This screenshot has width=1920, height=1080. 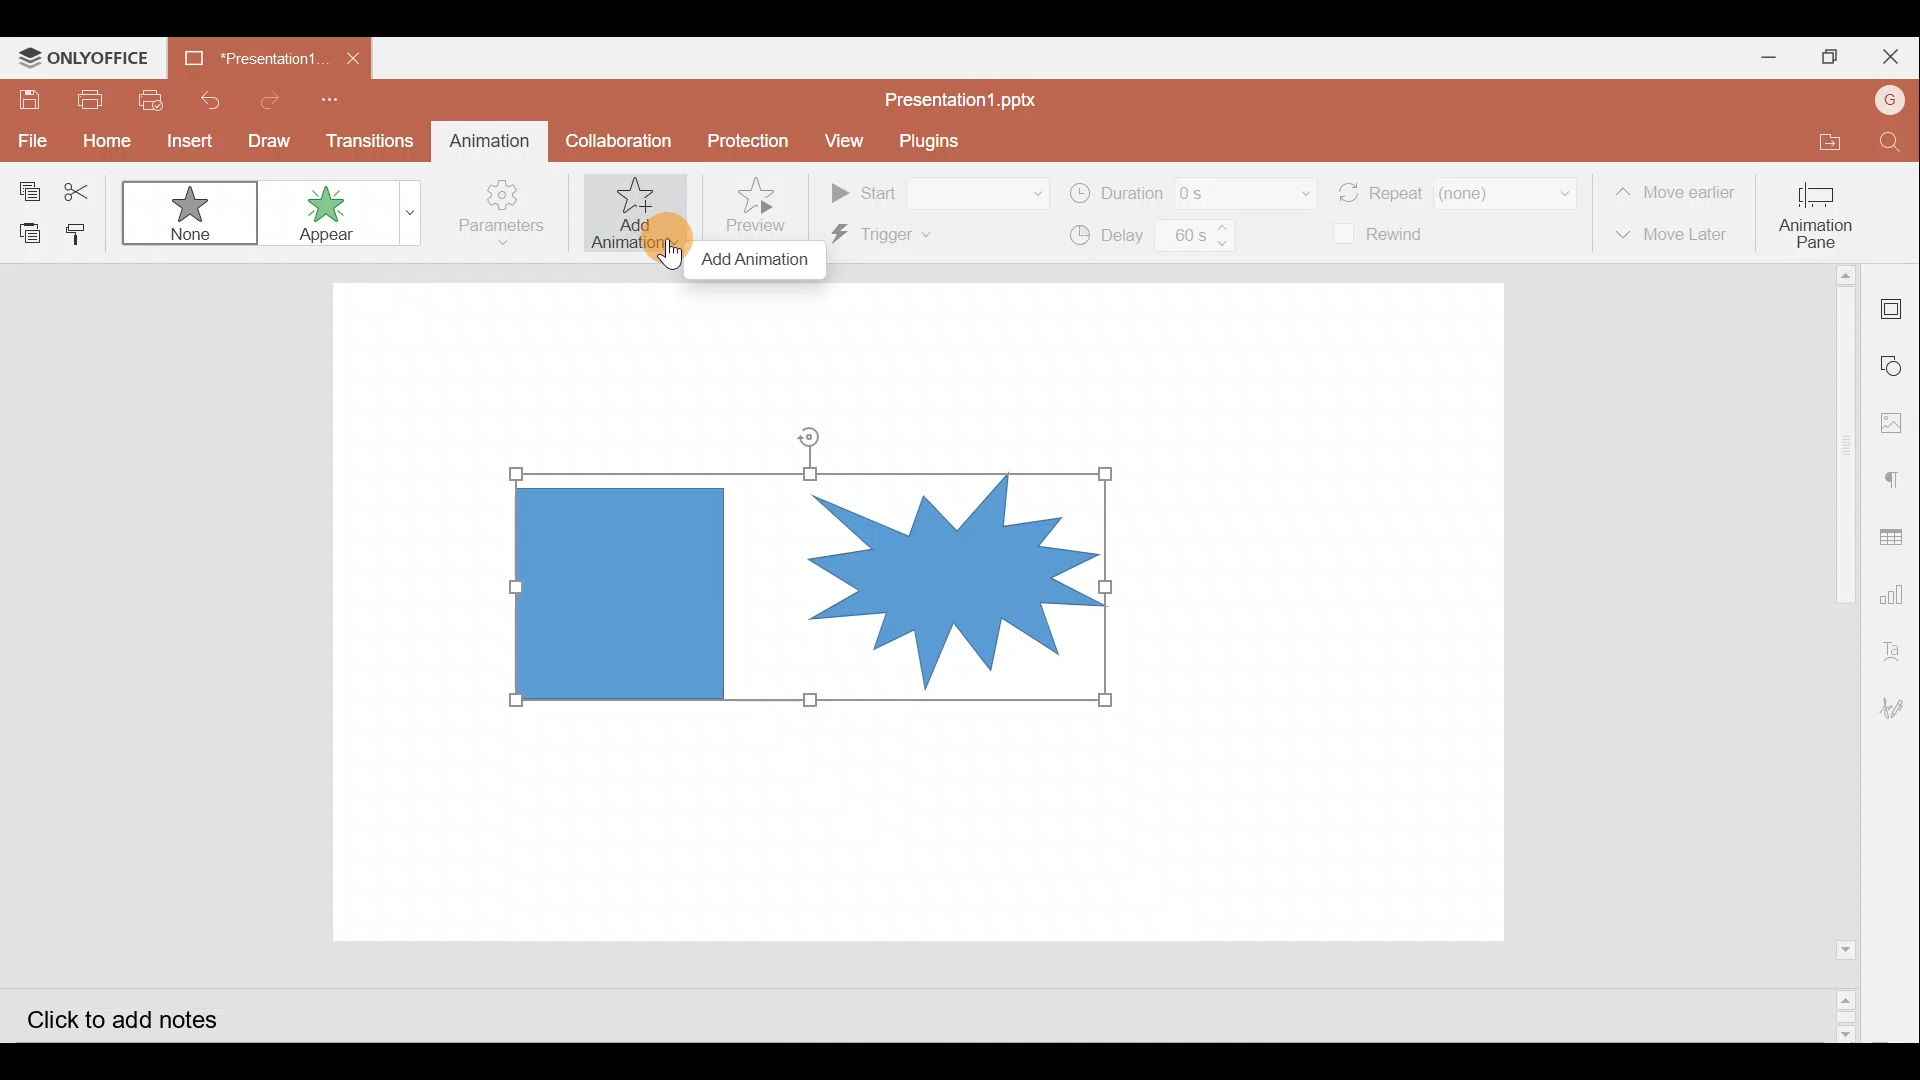 I want to click on Minimize, so click(x=1759, y=60).